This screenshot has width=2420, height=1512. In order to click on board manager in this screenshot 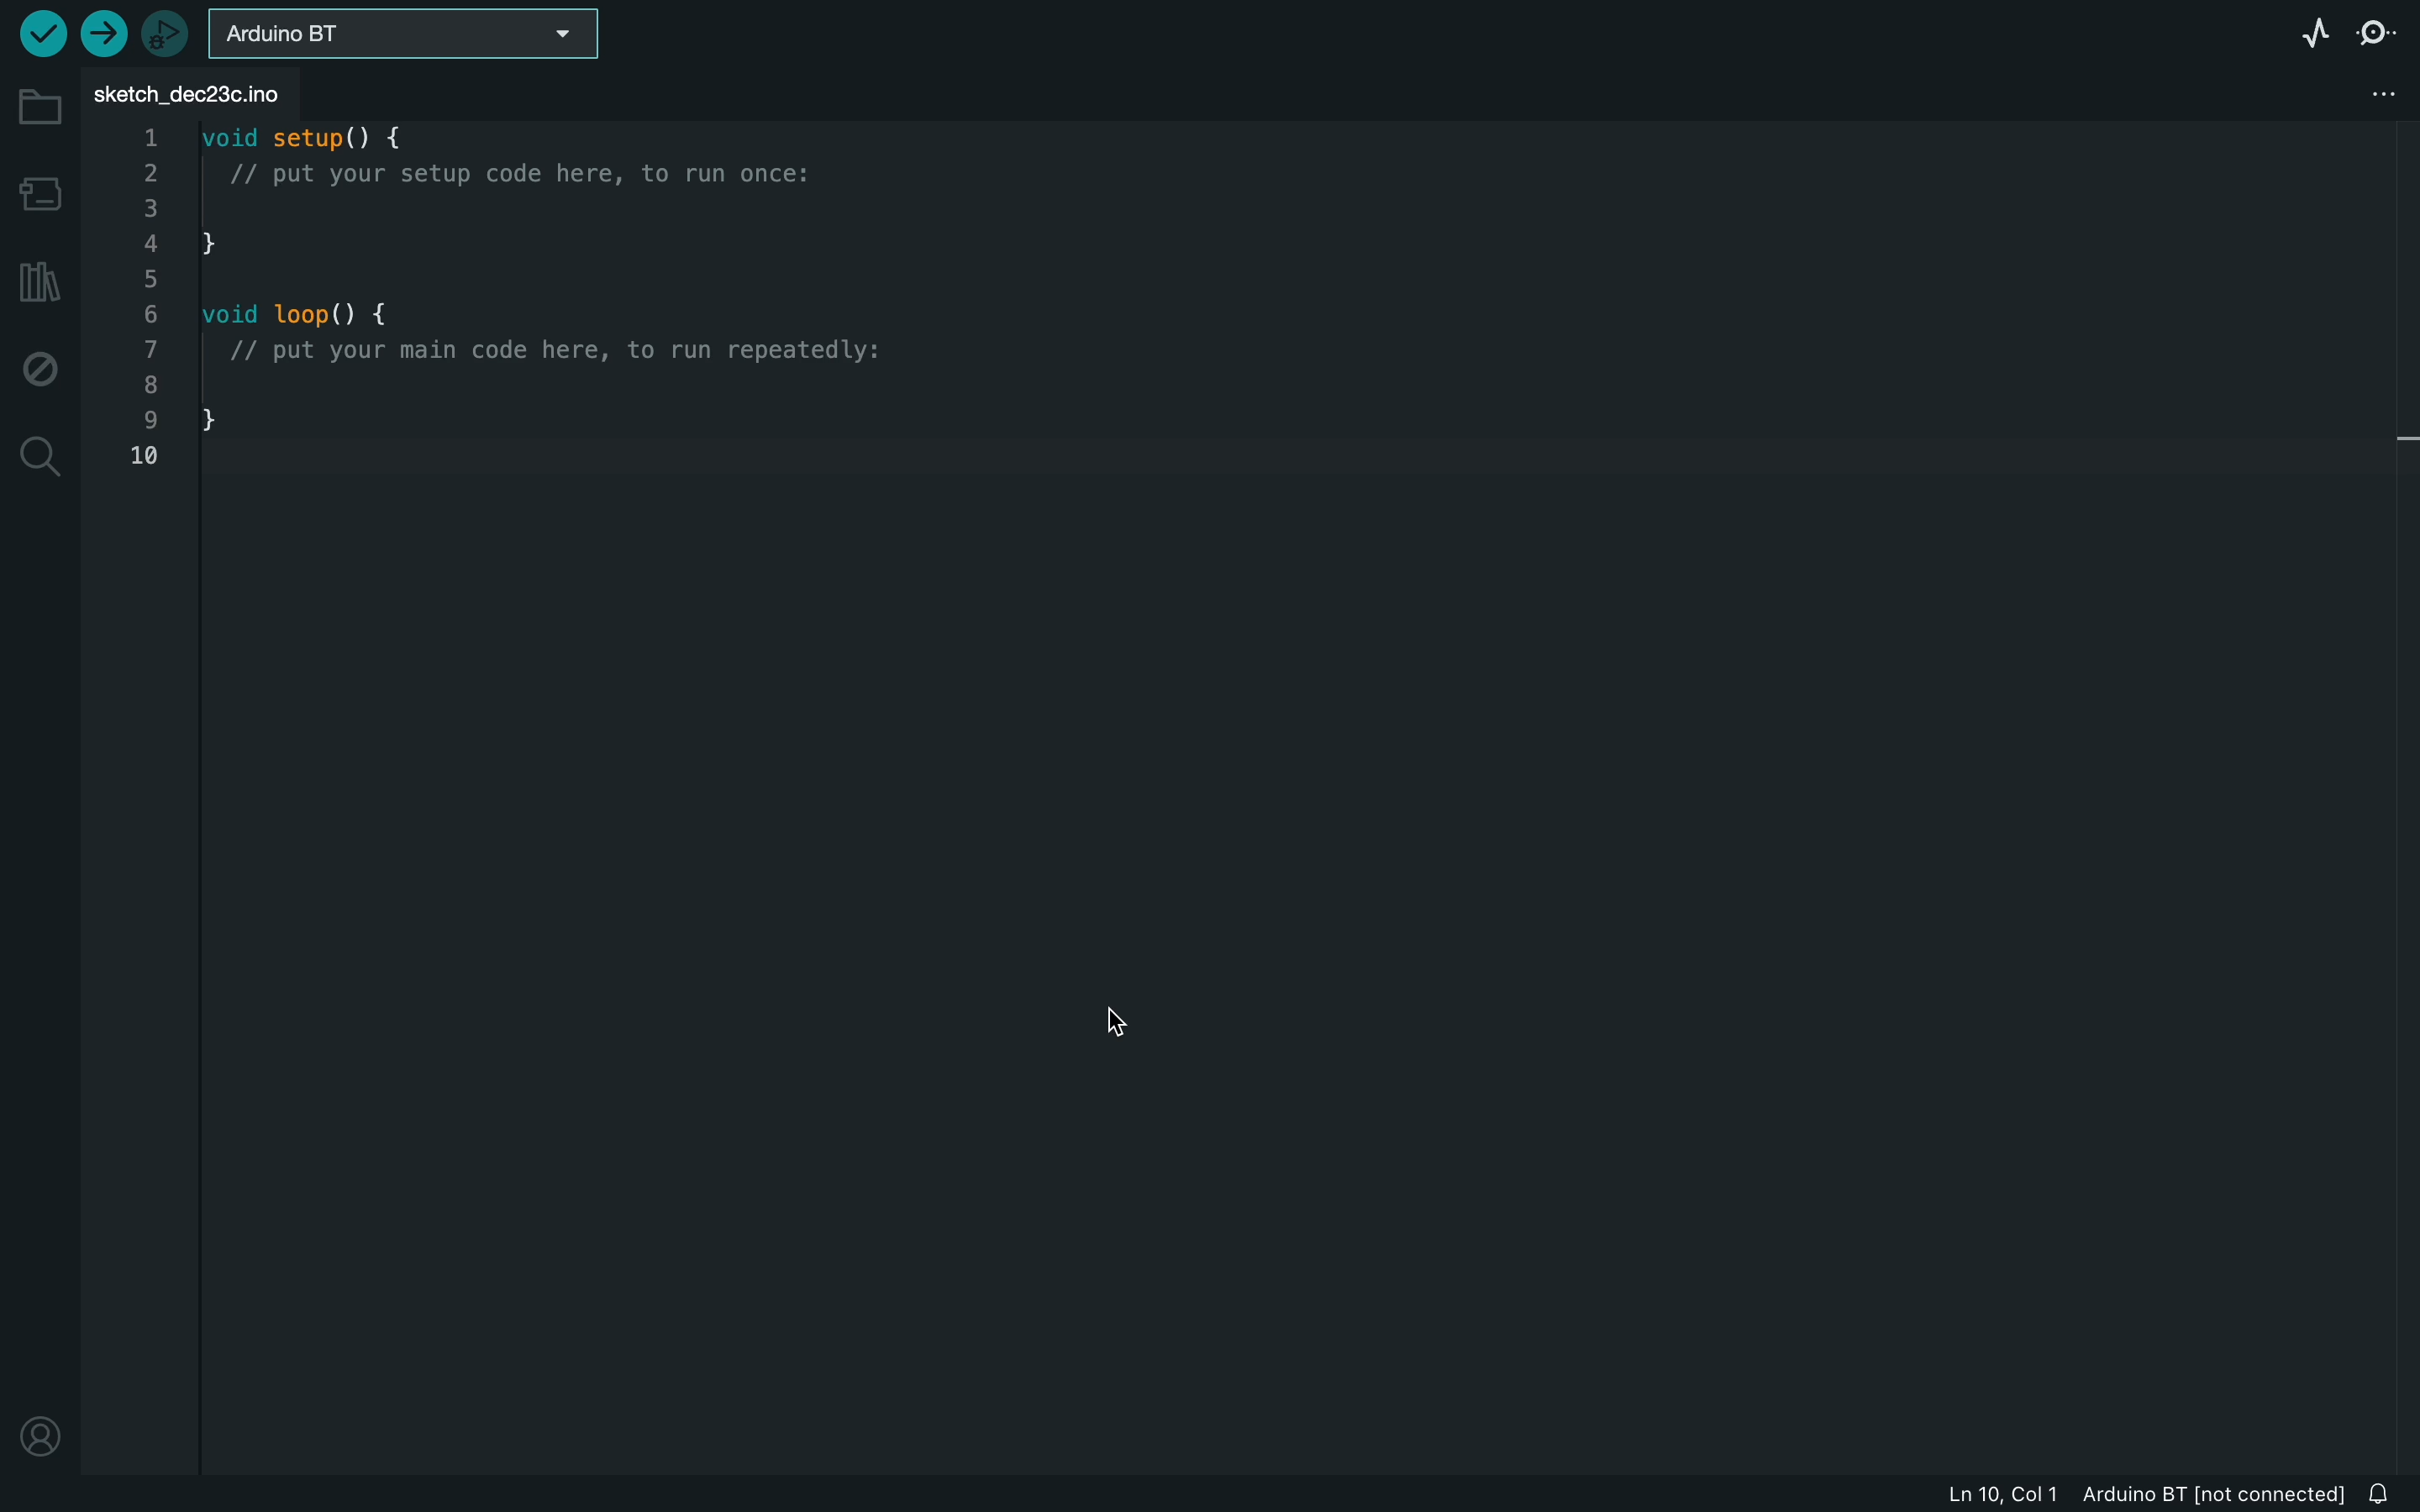, I will do `click(37, 190)`.